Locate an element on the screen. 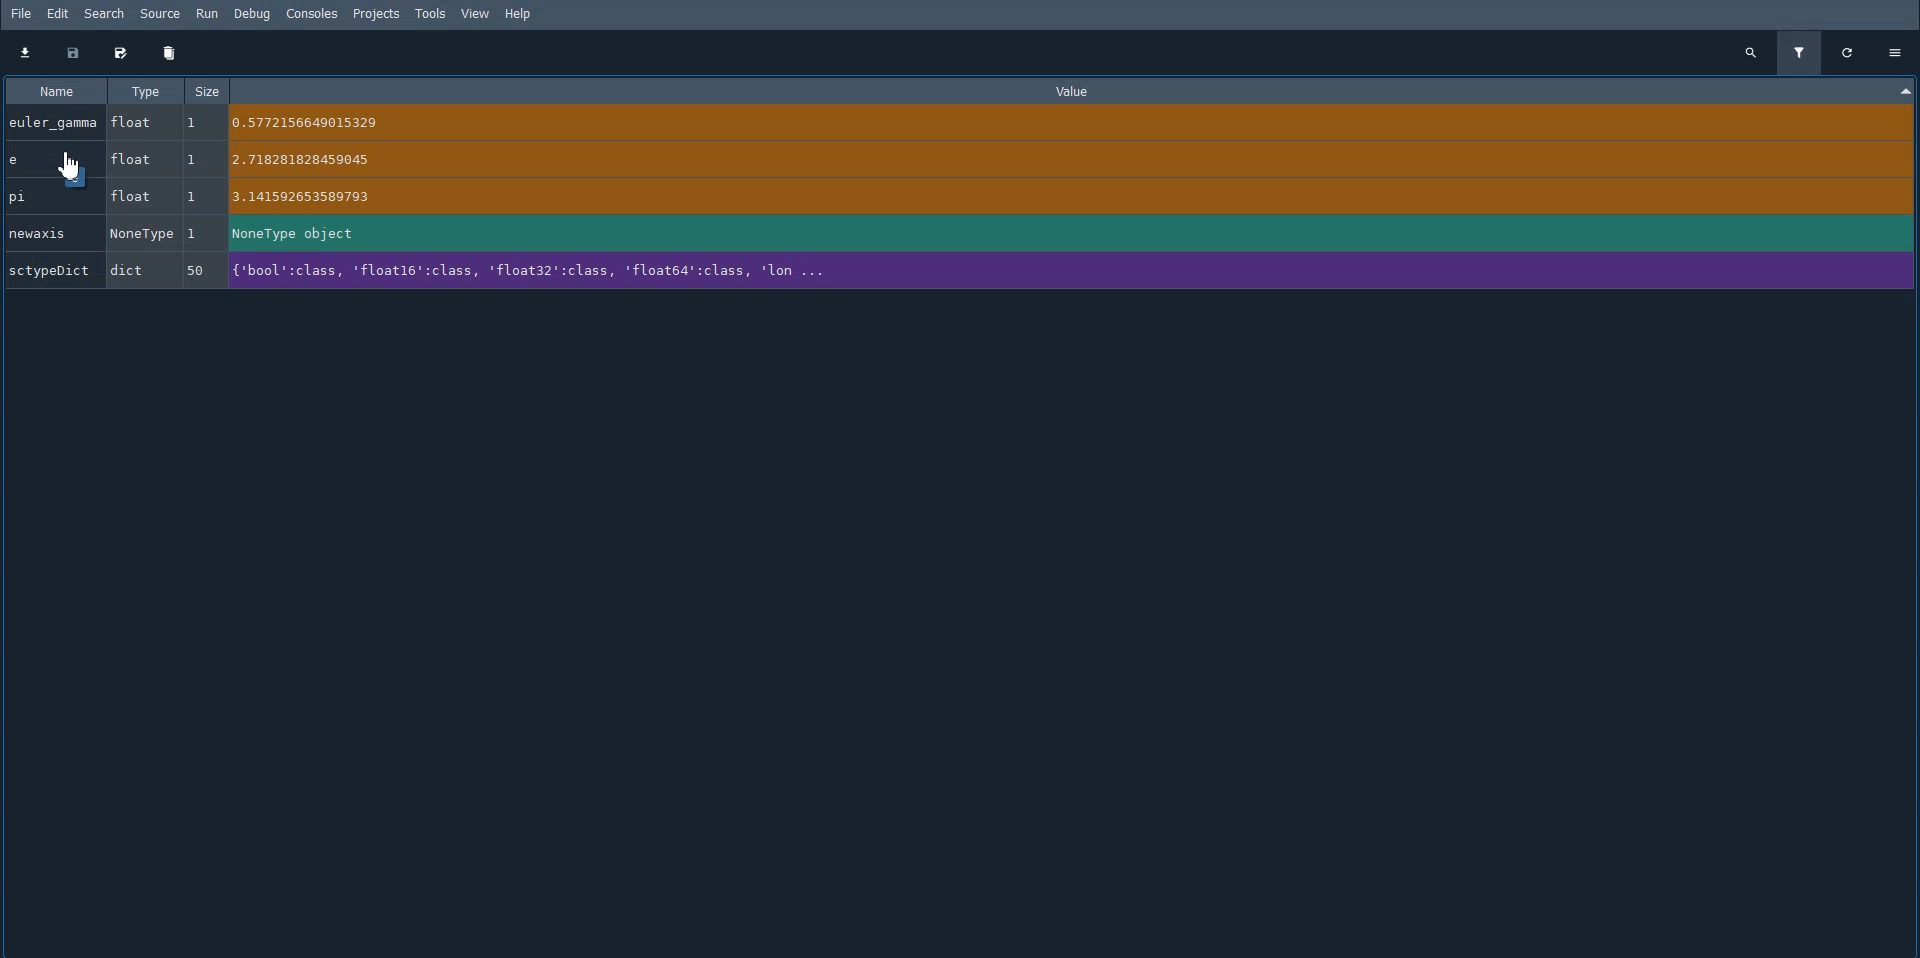  Debug is located at coordinates (256, 13).